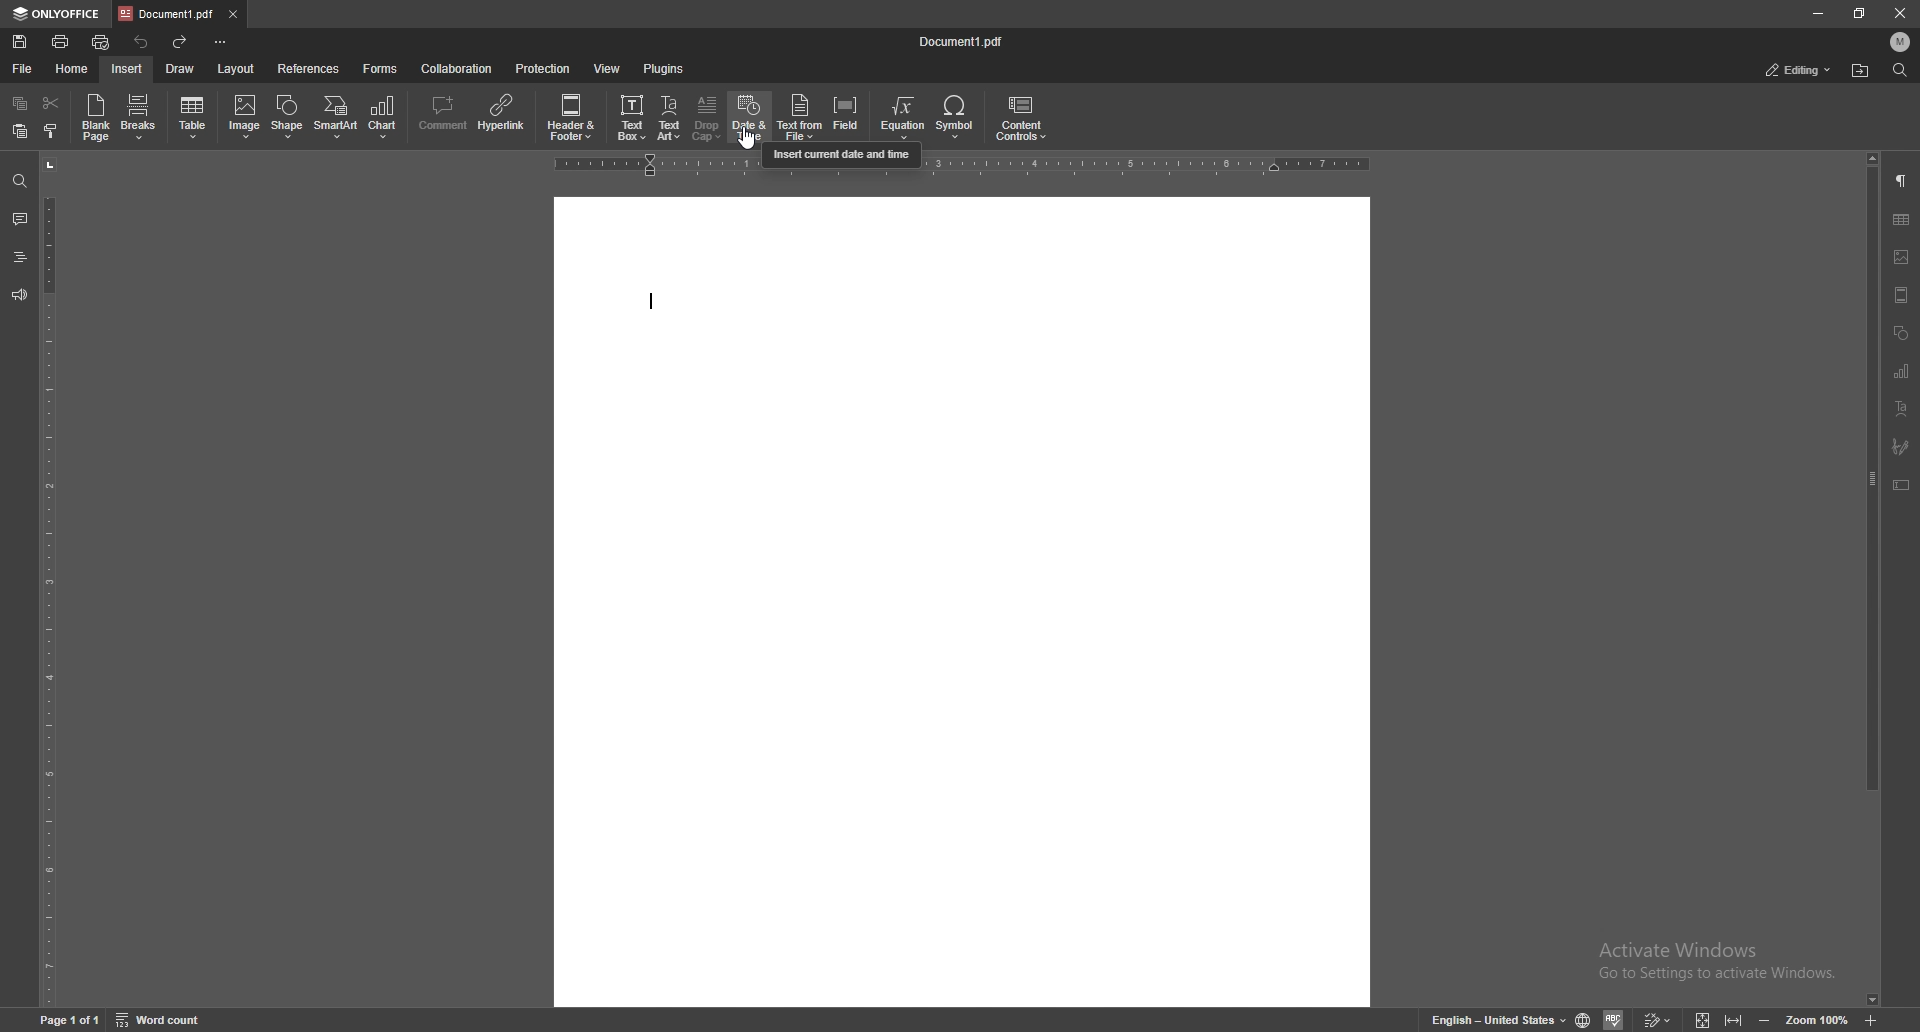 Image resolution: width=1920 pixels, height=1032 pixels. Describe the element at coordinates (380, 69) in the screenshot. I see `forms` at that location.